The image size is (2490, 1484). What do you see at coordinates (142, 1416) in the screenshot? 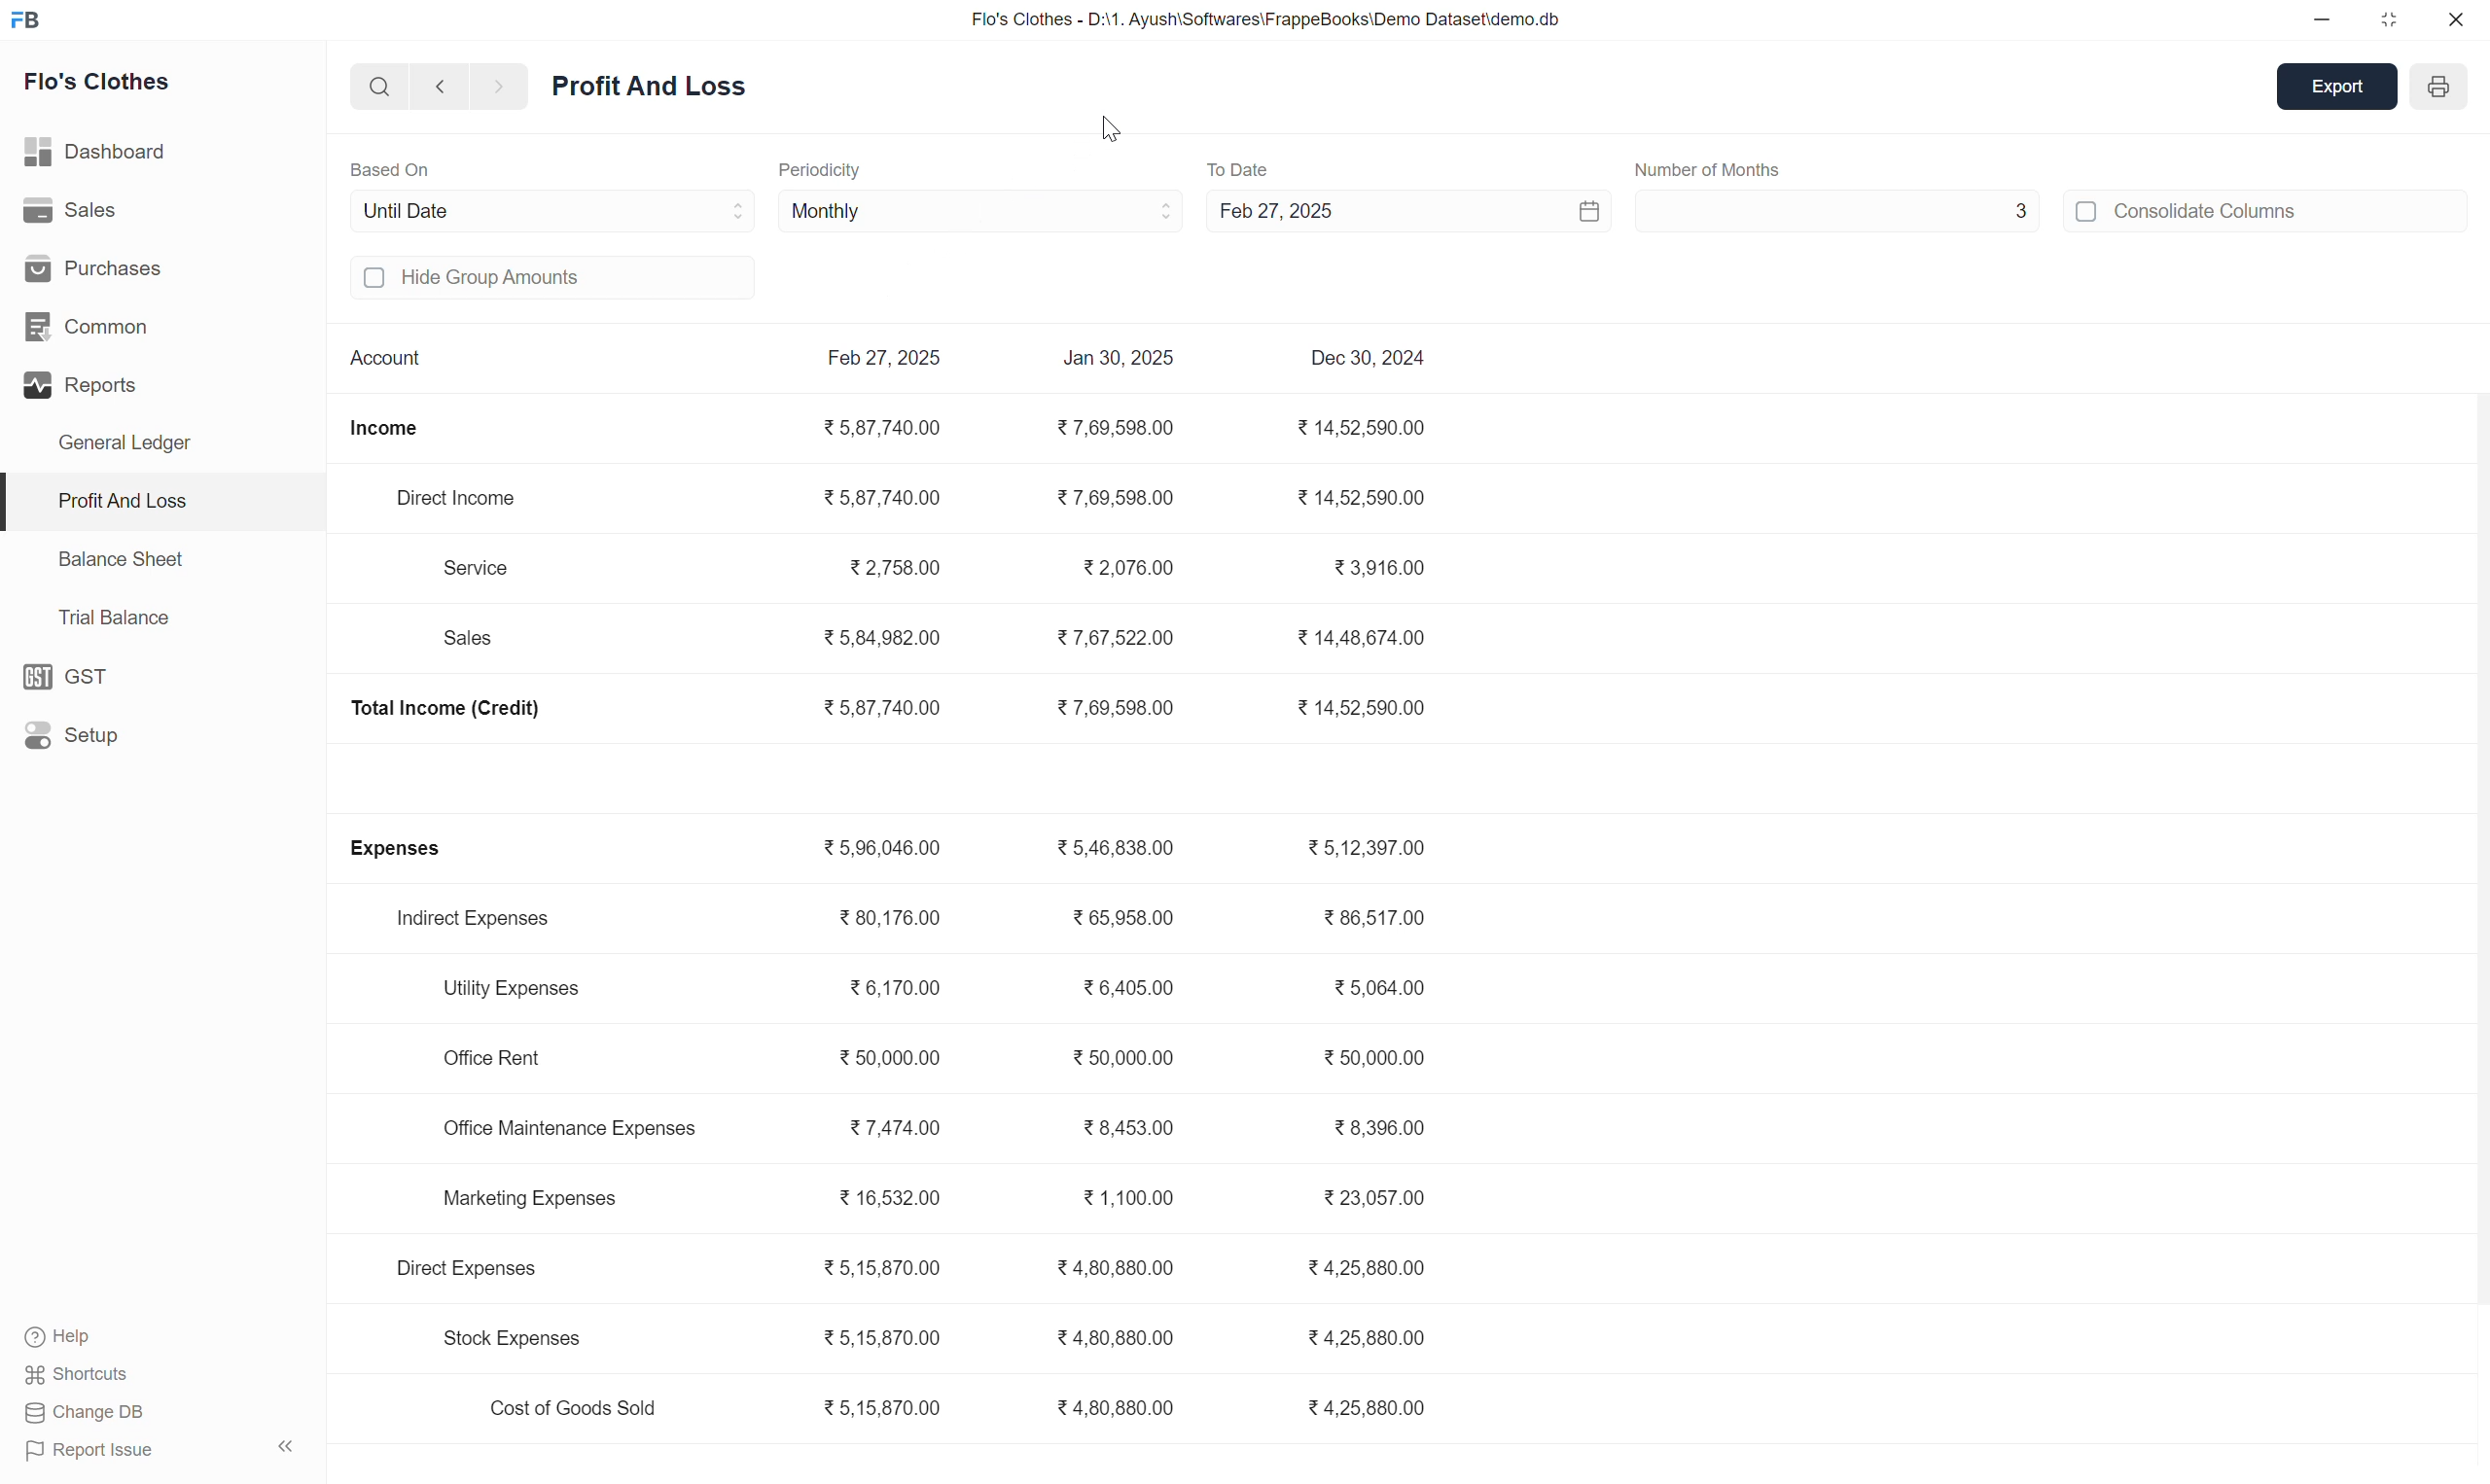
I see `Change DB` at bounding box center [142, 1416].